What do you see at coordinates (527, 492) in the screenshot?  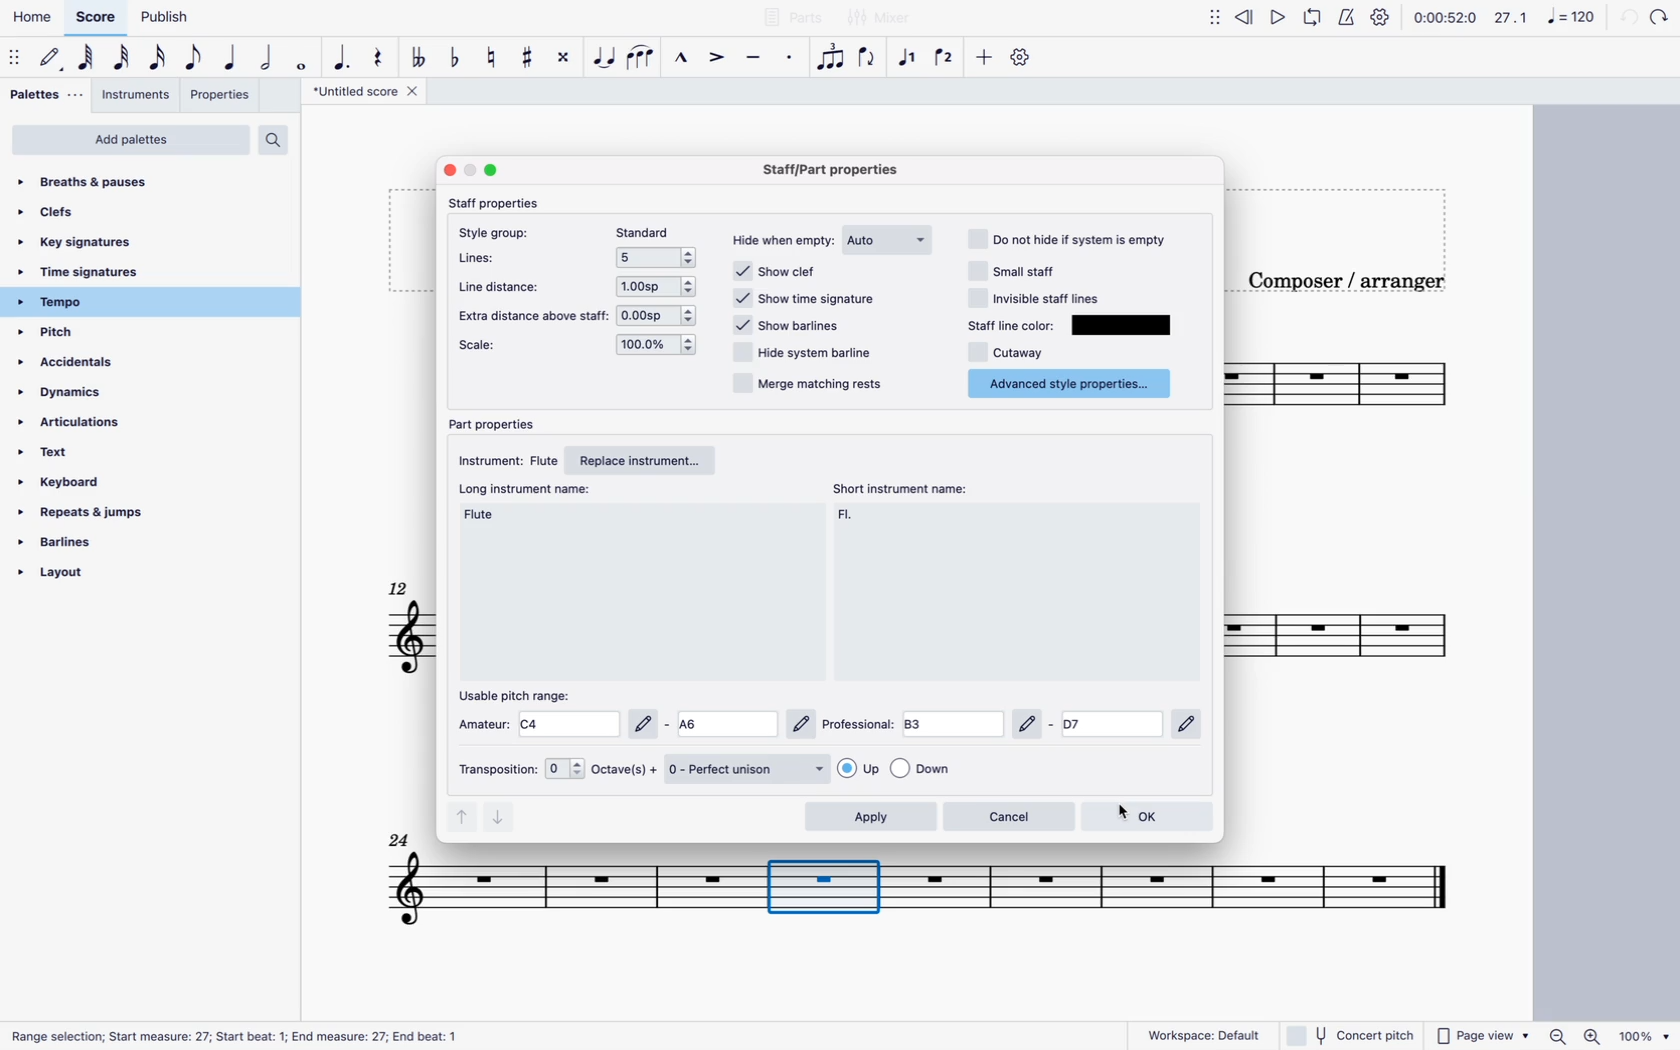 I see `long instrument name` at bounding box center [527, 492].